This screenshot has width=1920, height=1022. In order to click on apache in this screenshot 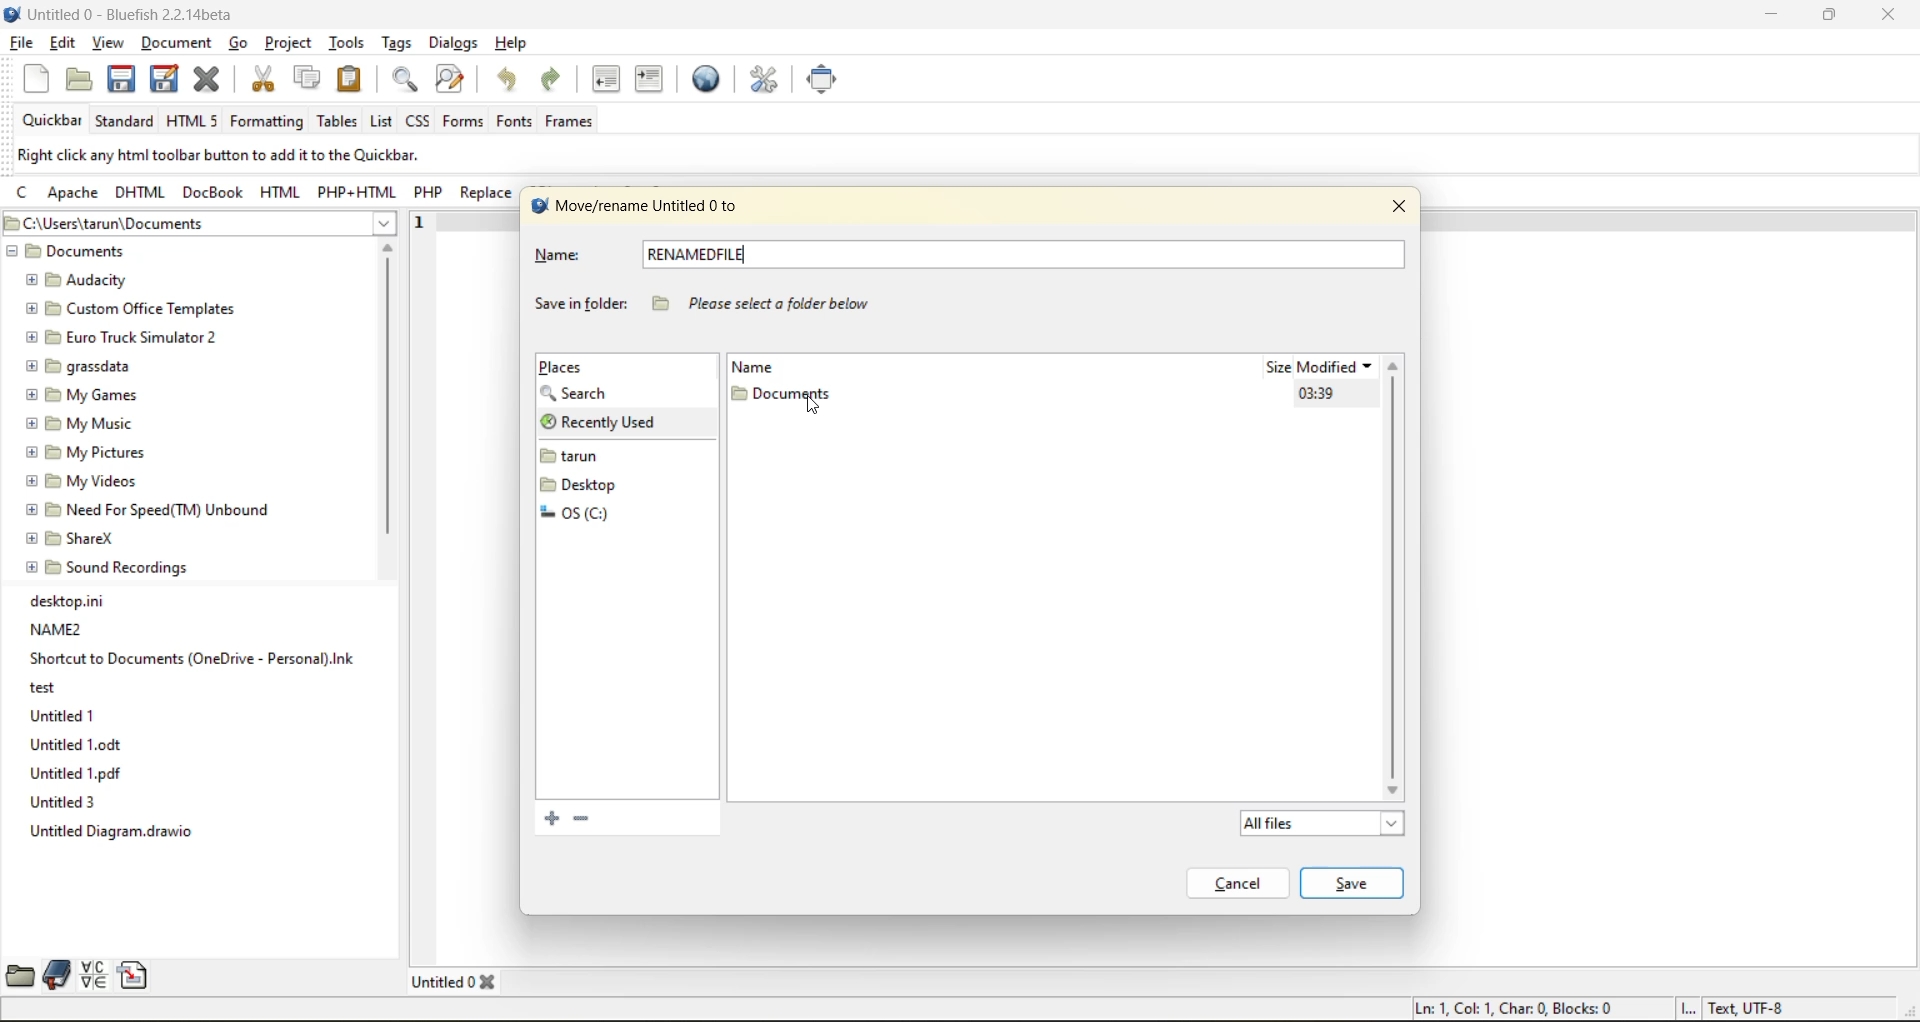, I will do `click(78, 194)`.